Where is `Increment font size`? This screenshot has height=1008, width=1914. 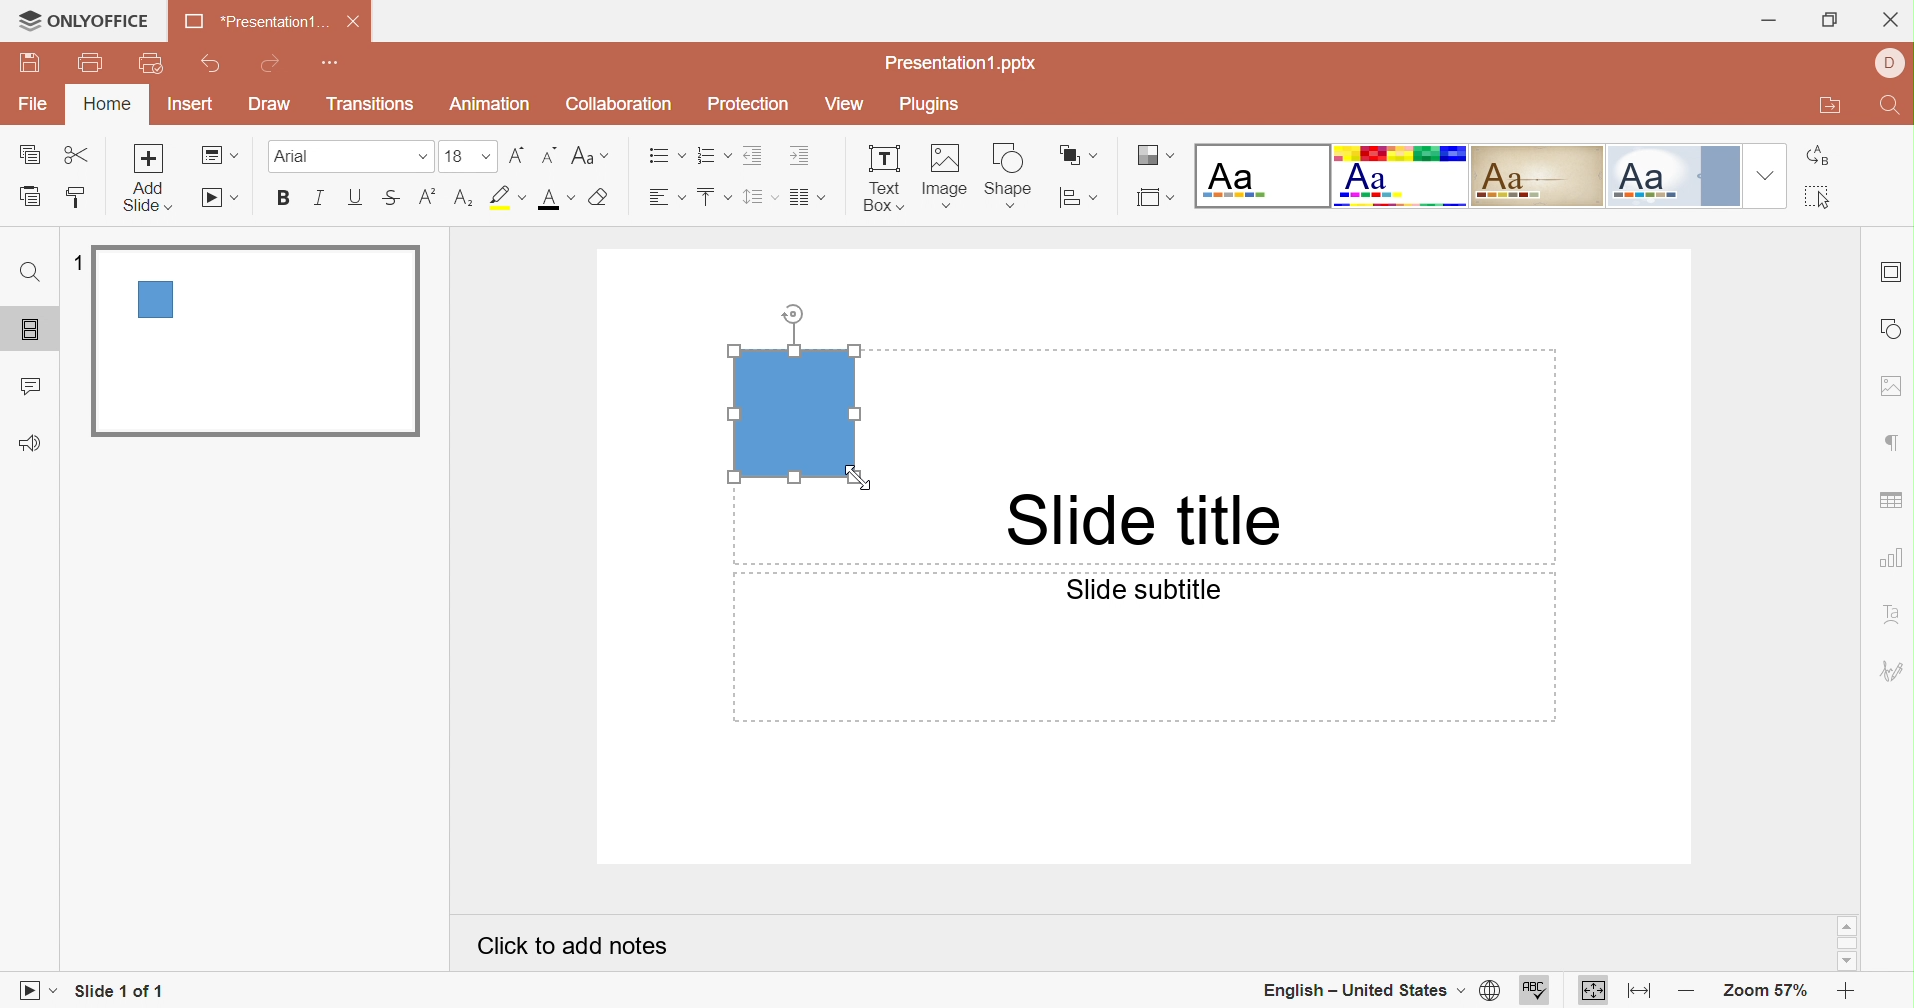 Increment font size is located at coordinates (517, 158).